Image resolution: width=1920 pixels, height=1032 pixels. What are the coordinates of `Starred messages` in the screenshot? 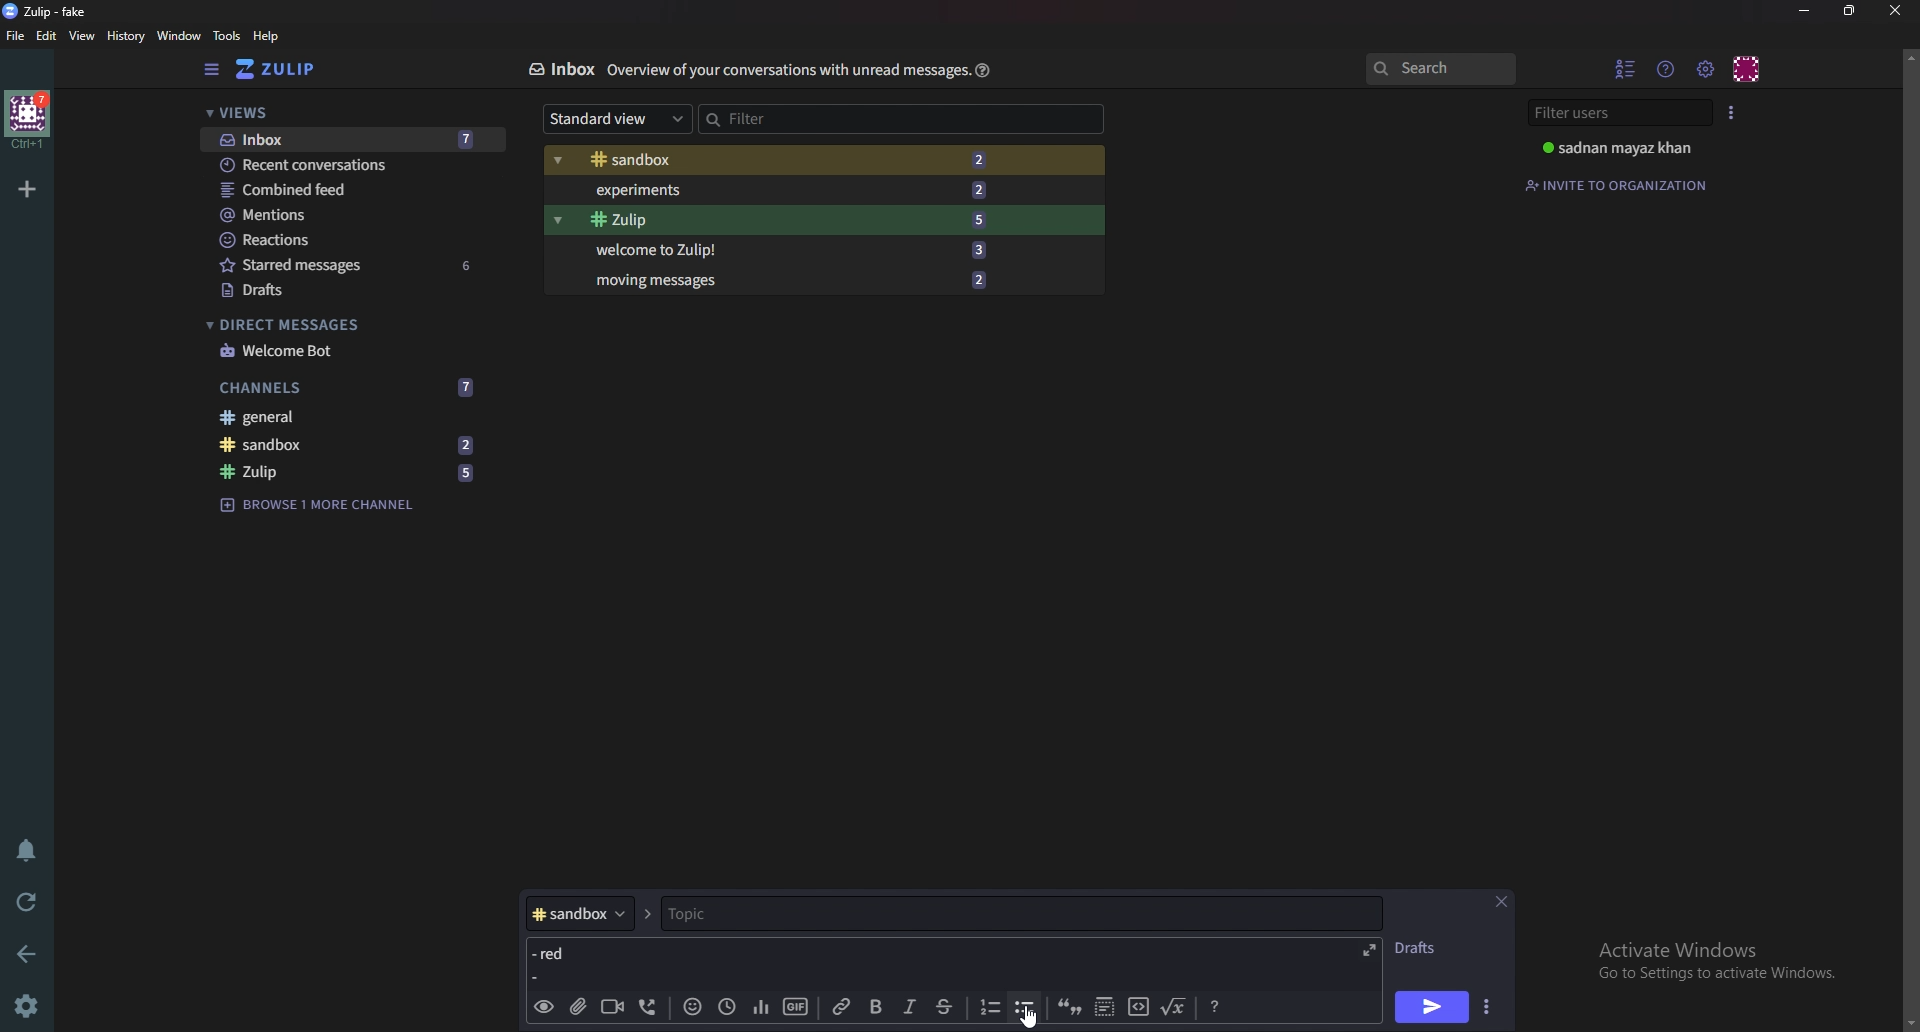 It's located at (353, 264).